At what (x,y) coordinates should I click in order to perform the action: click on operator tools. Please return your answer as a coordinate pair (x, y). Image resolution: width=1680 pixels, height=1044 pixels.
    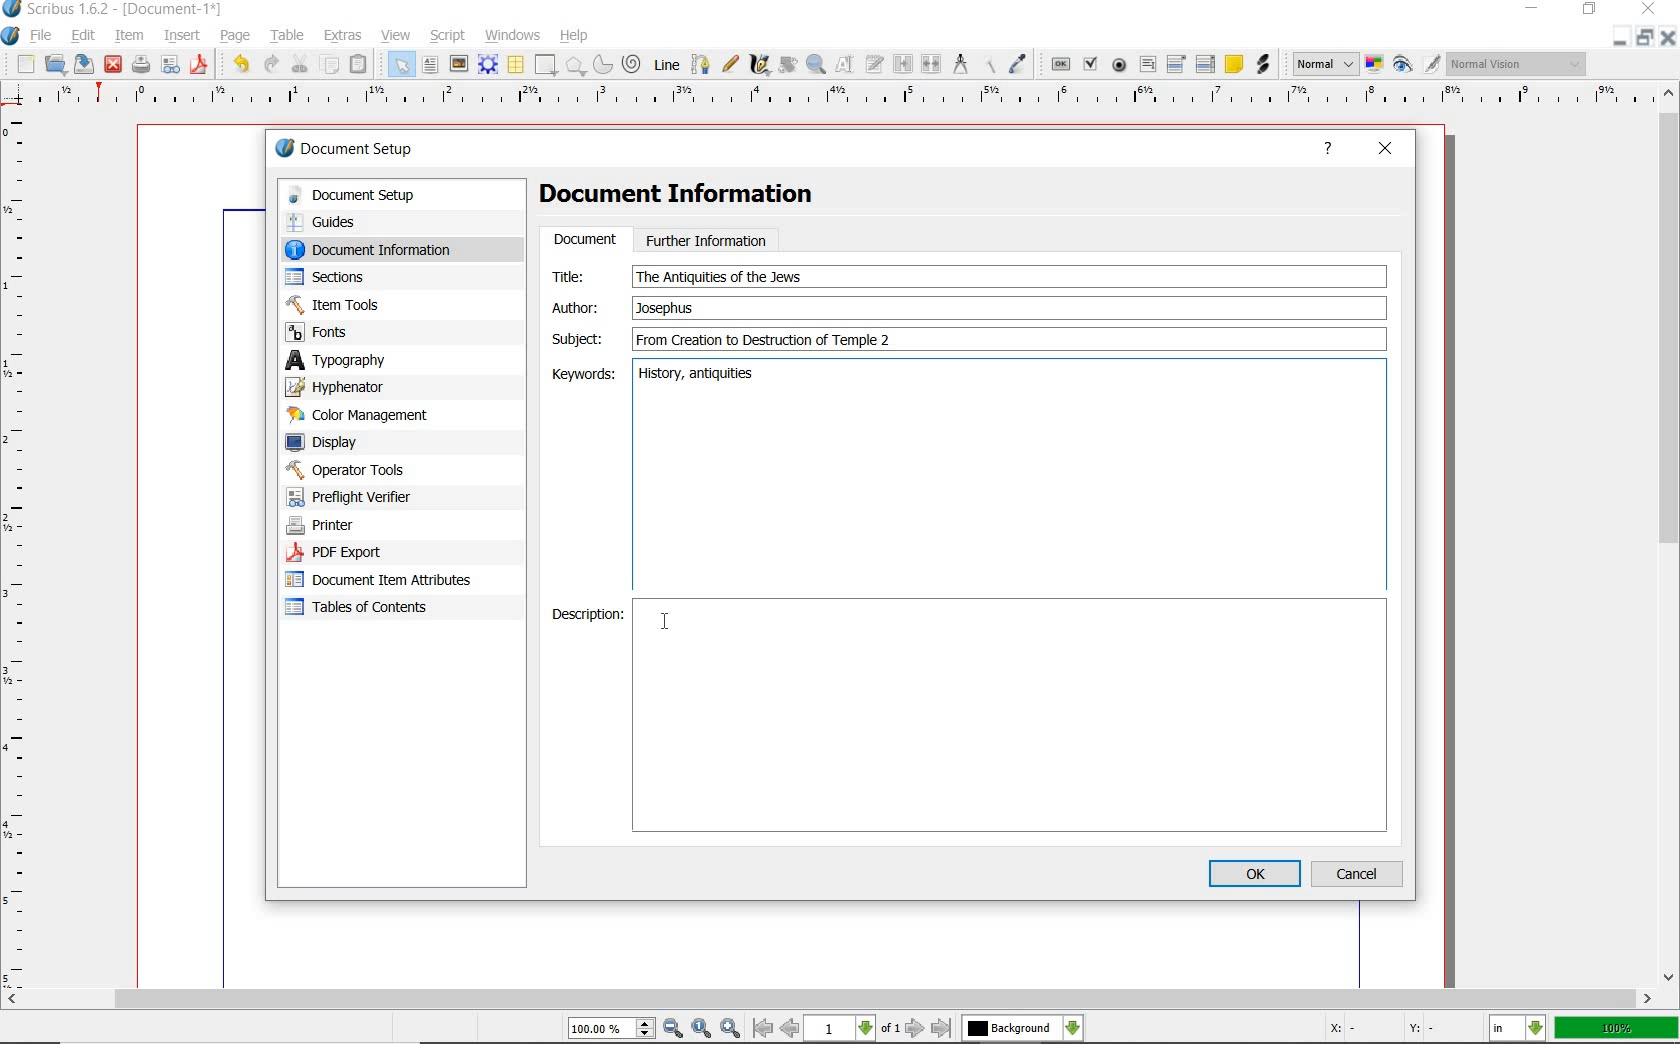
    Looking at the image, I should click on (373, 470).